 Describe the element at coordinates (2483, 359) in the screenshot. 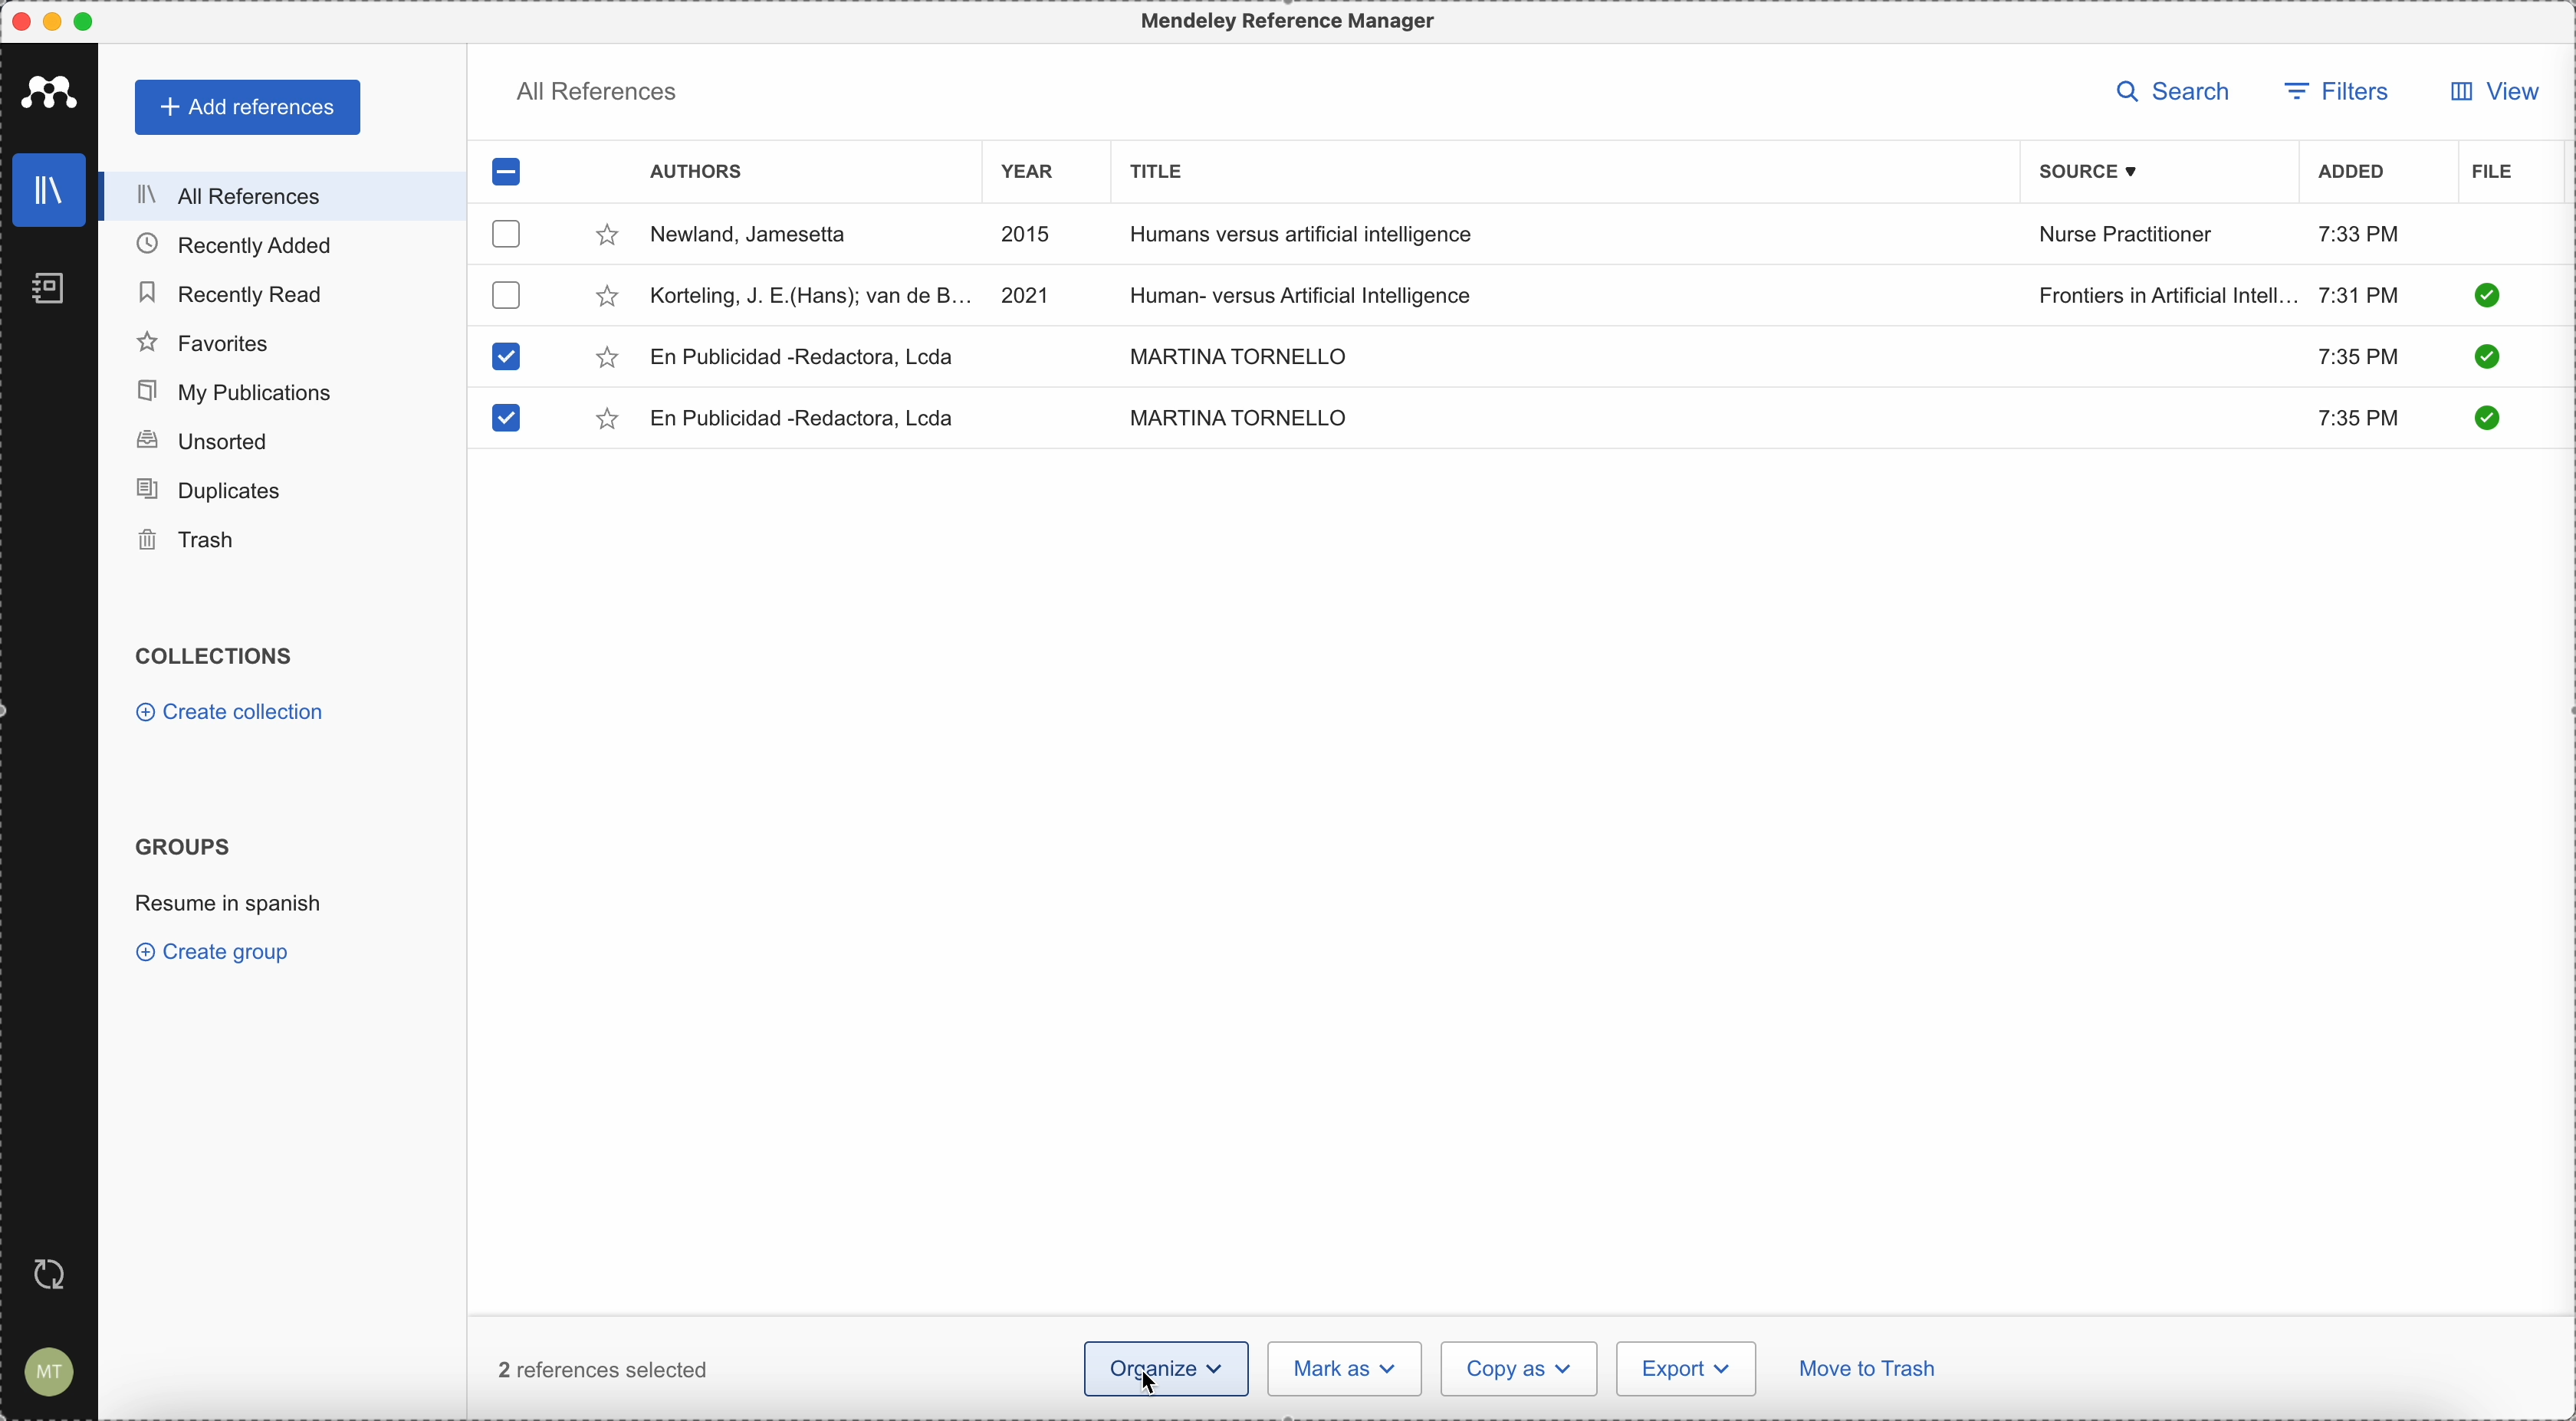

I see `check it` at that location.